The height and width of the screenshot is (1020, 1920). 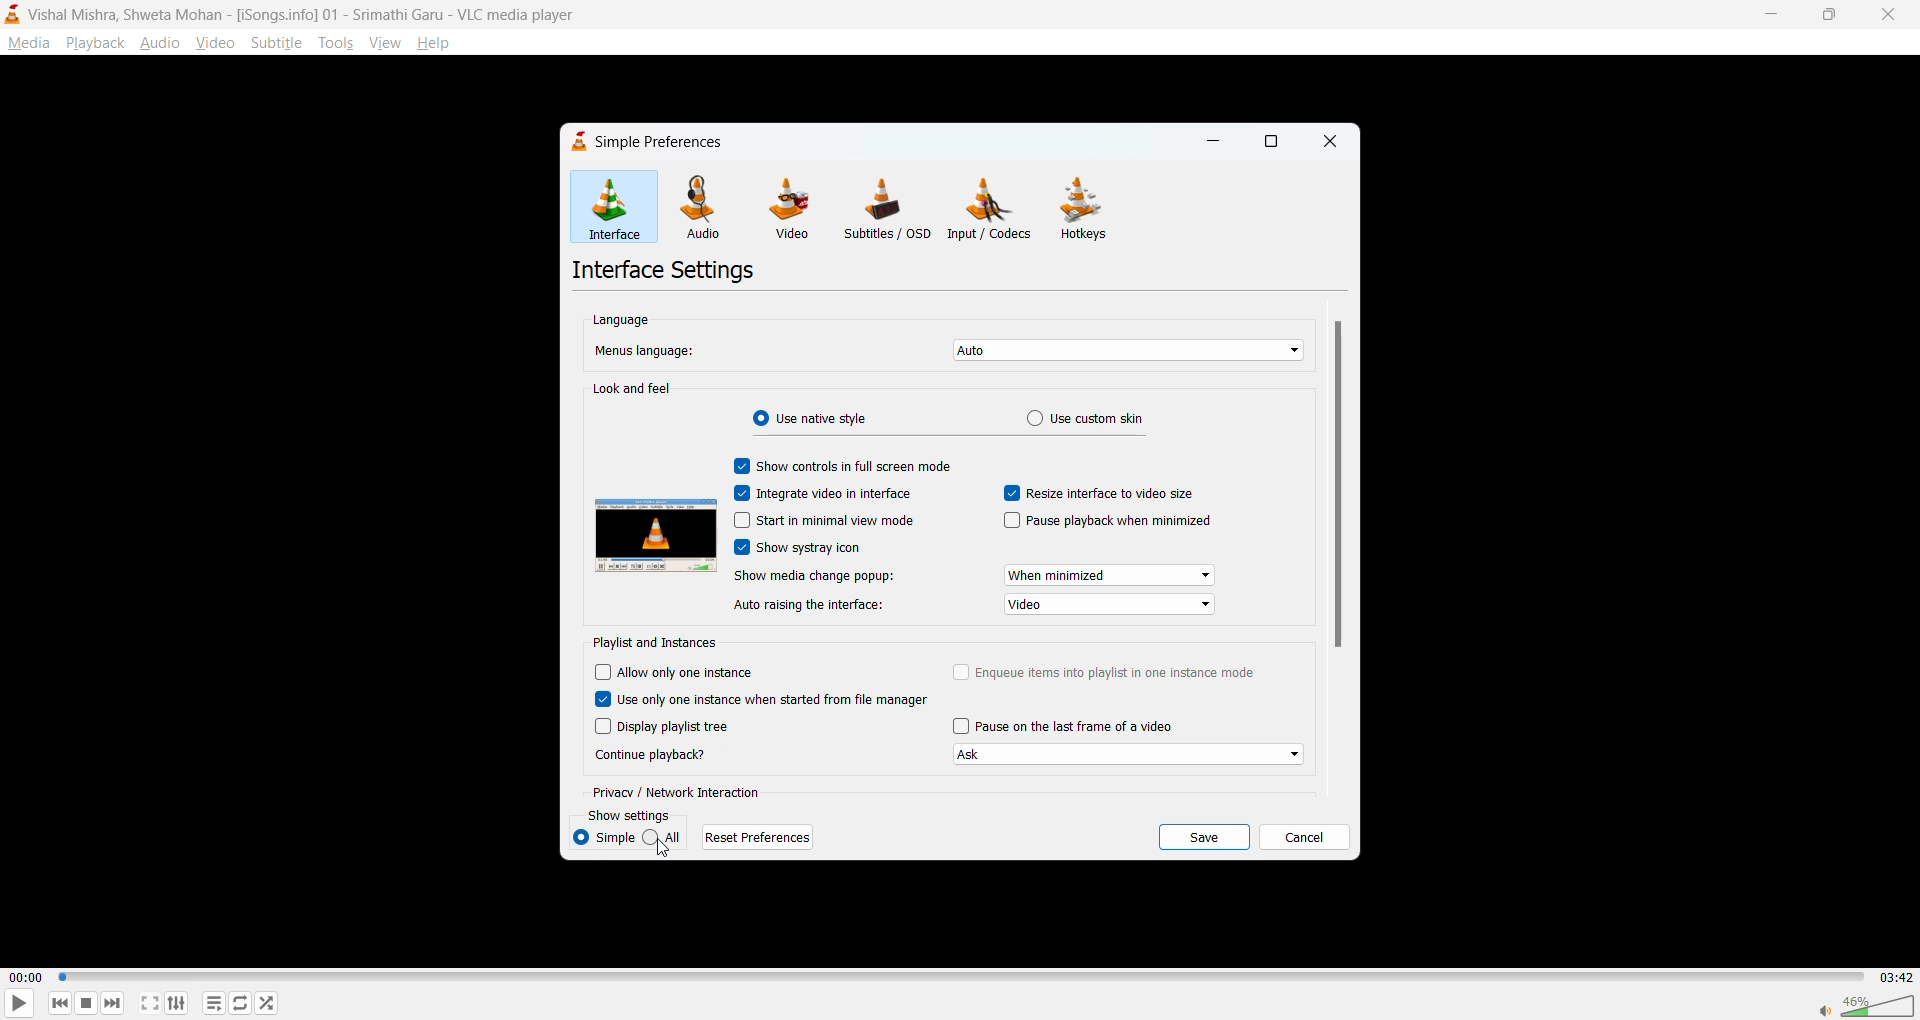 What do you see at coordinates (651, 144) in the screenshot?
I see `simple preferences` at bounding box center [651, 144].